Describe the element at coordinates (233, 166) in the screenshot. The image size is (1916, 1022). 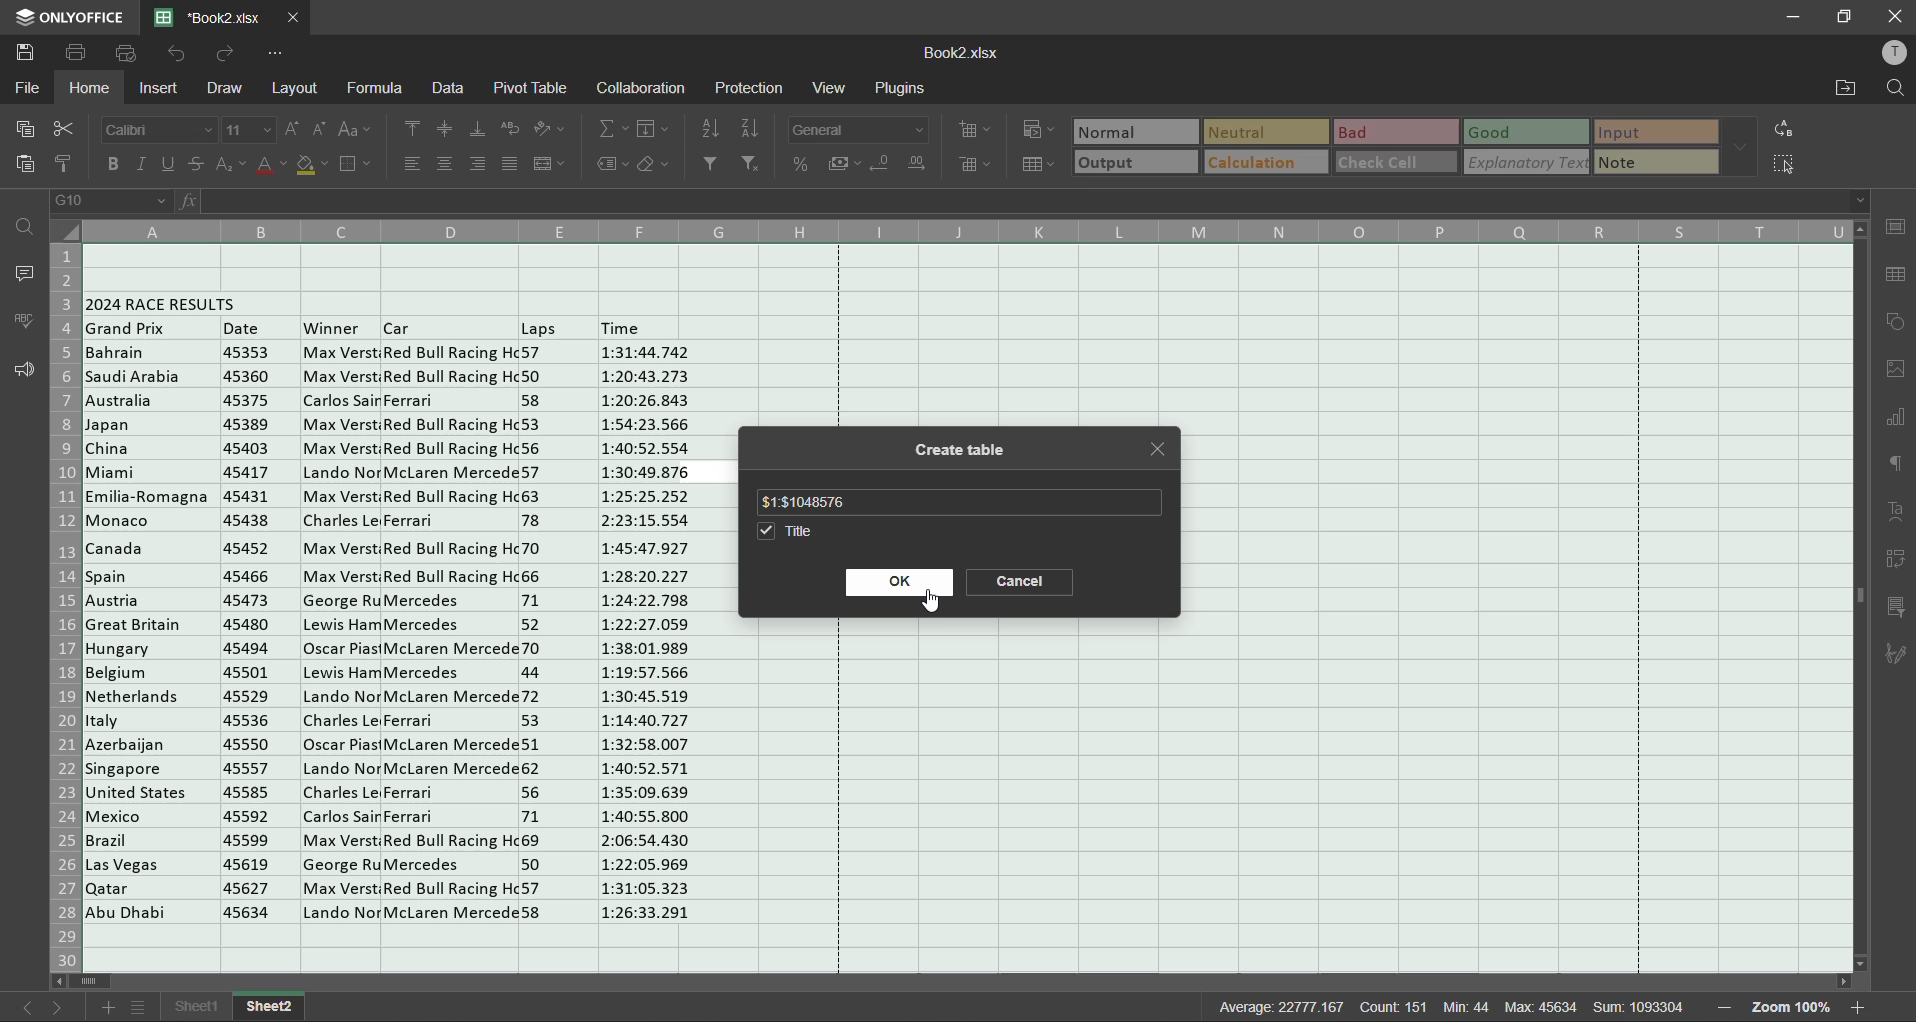
I see `sub/superscript` at that location.